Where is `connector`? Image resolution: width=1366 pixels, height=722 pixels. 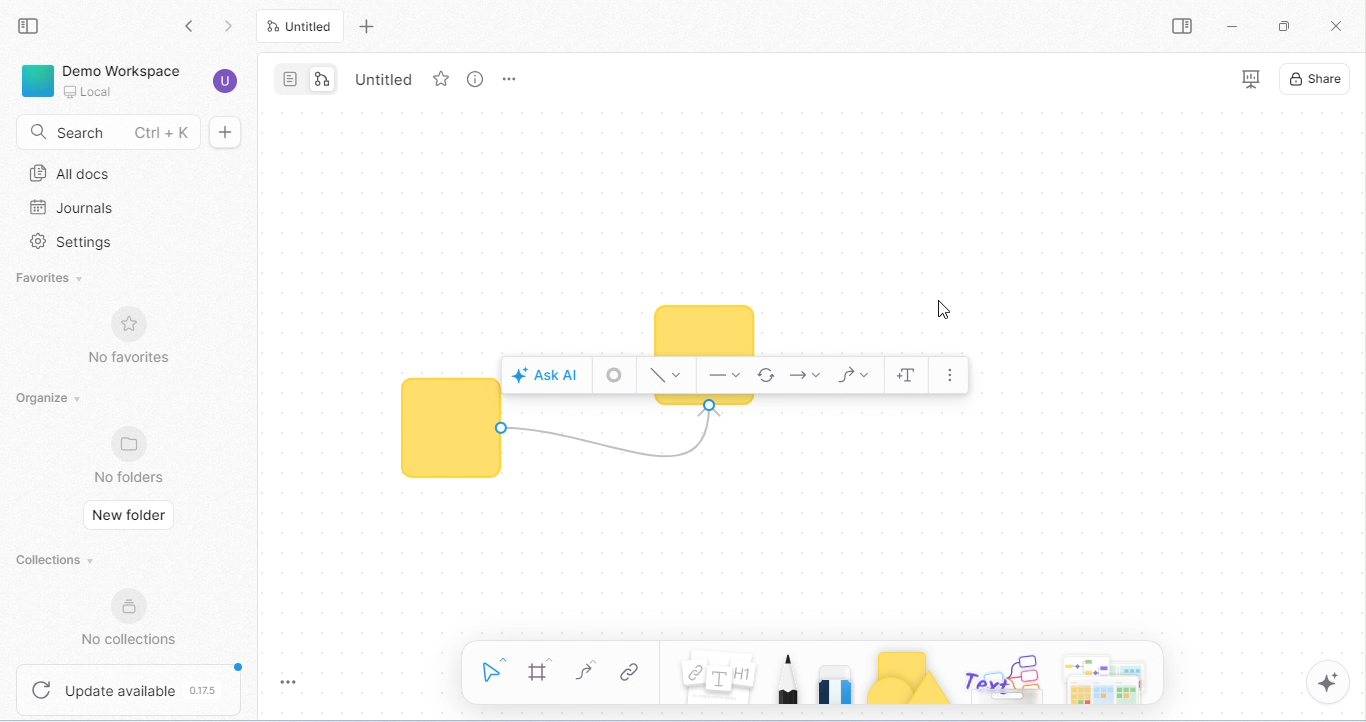
connector is located at coordinates (615, 438).